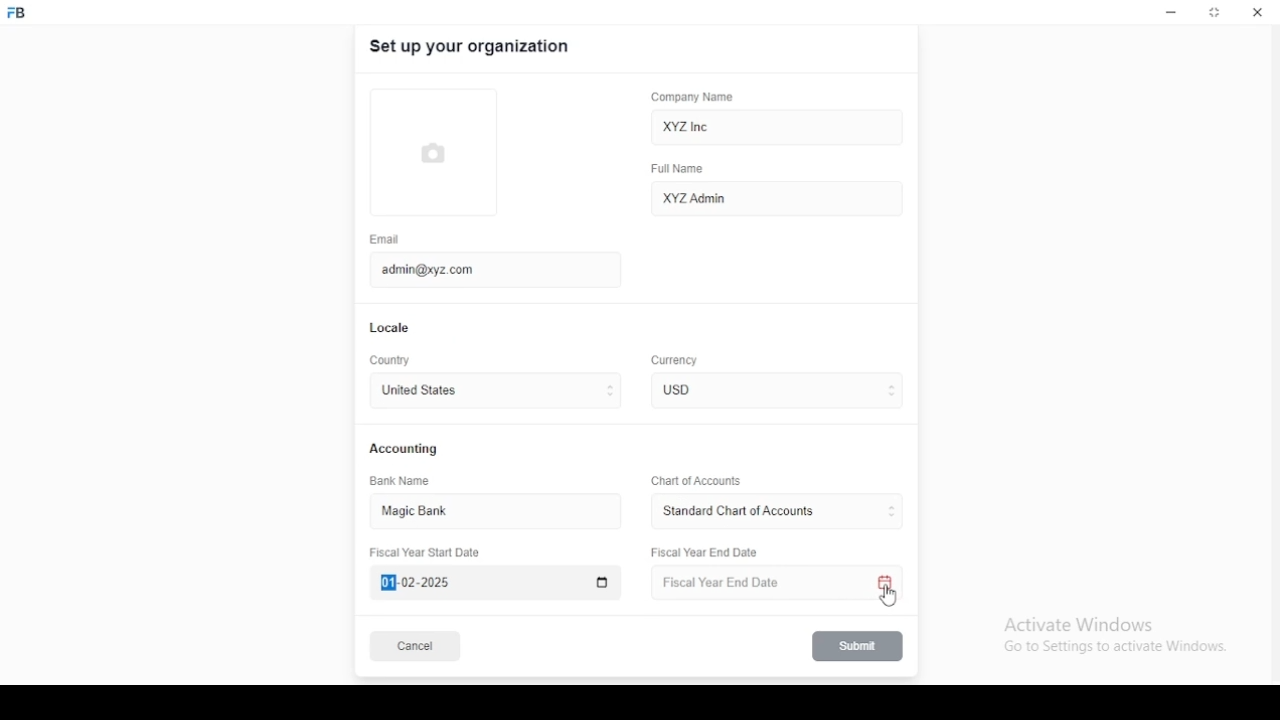 The height and width of the screenshot is (720, 1280). I want to click on submit, so click(859, 646).